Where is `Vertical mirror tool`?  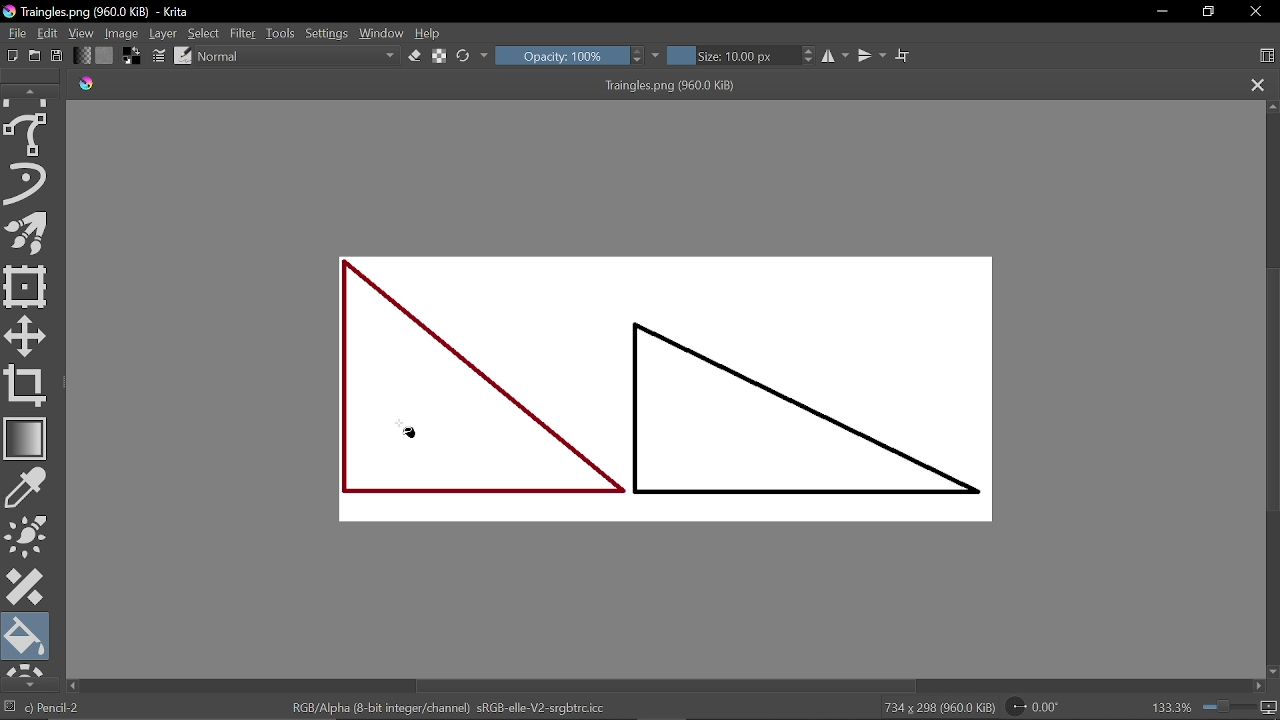 Vertical mirror tool is located at coordinates (874, 57).